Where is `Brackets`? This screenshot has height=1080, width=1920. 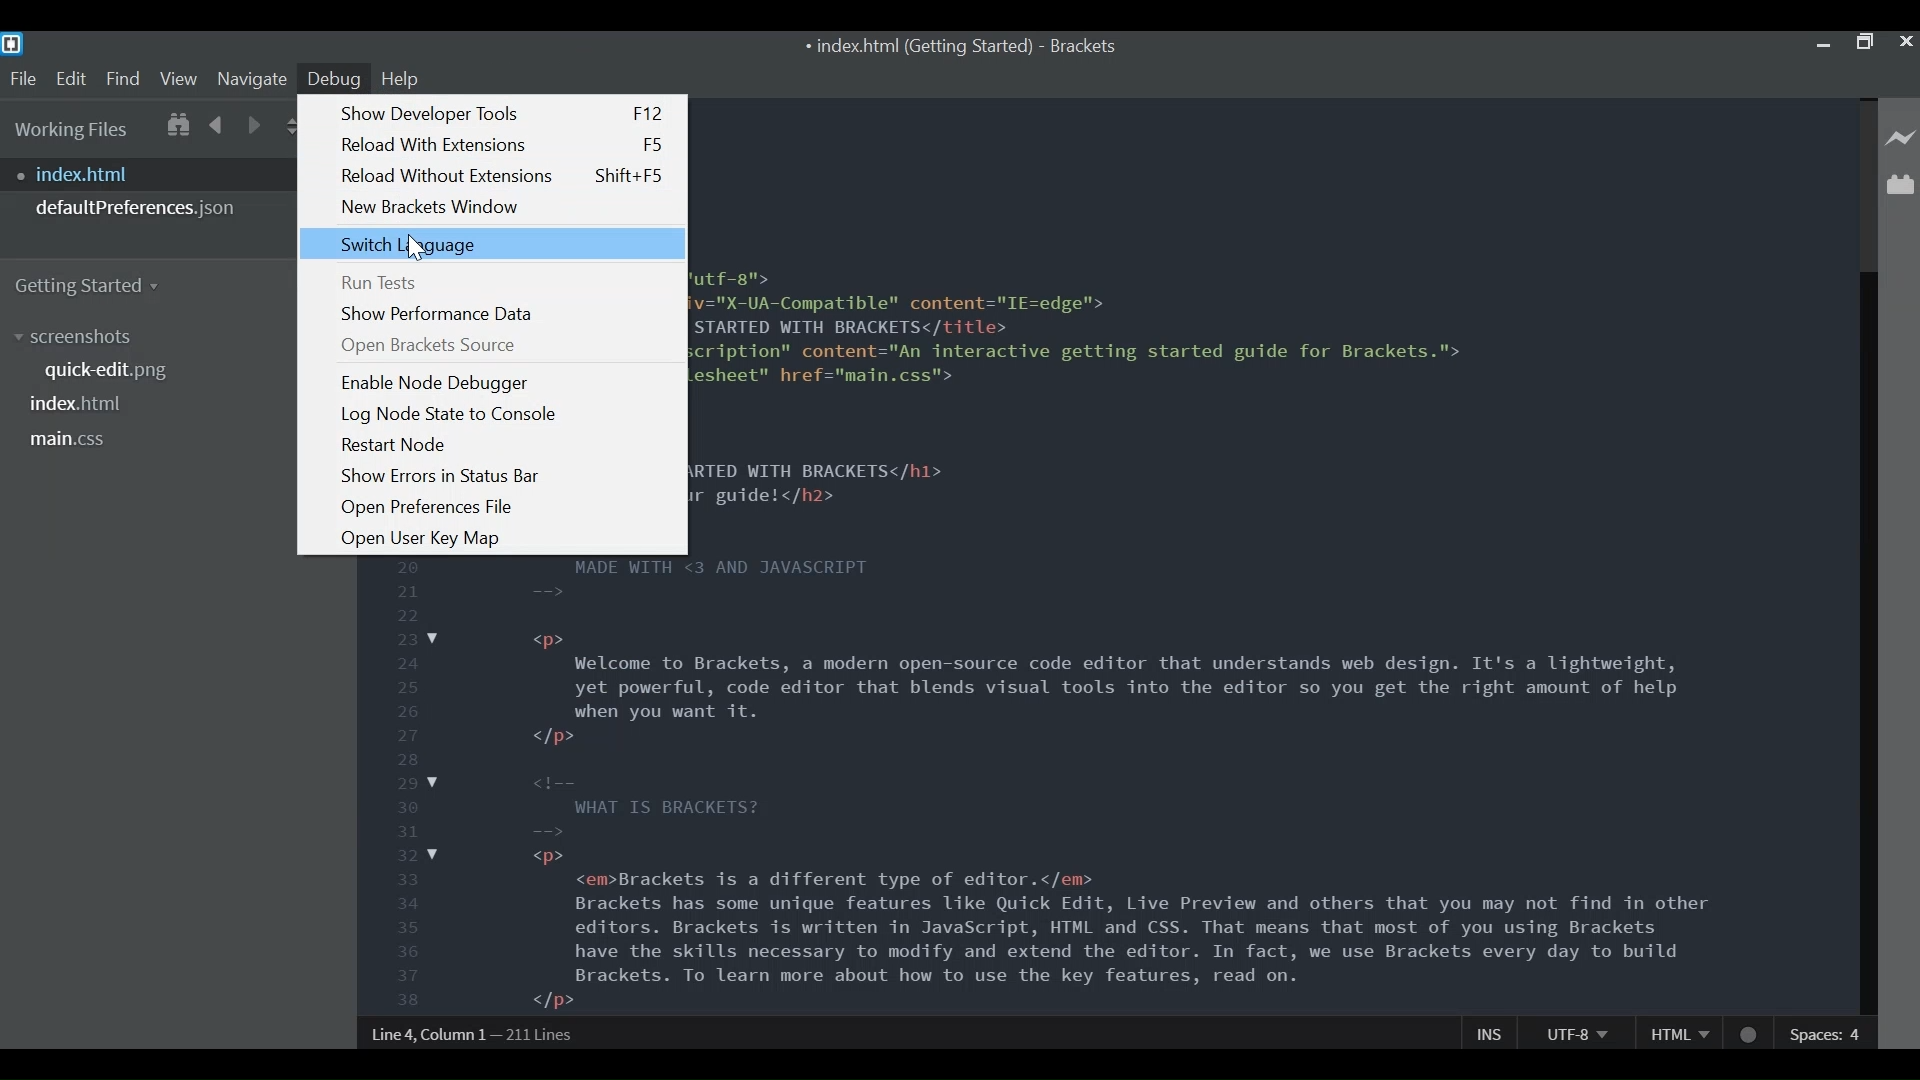 Brackets is located at coordinates (1082, 47).